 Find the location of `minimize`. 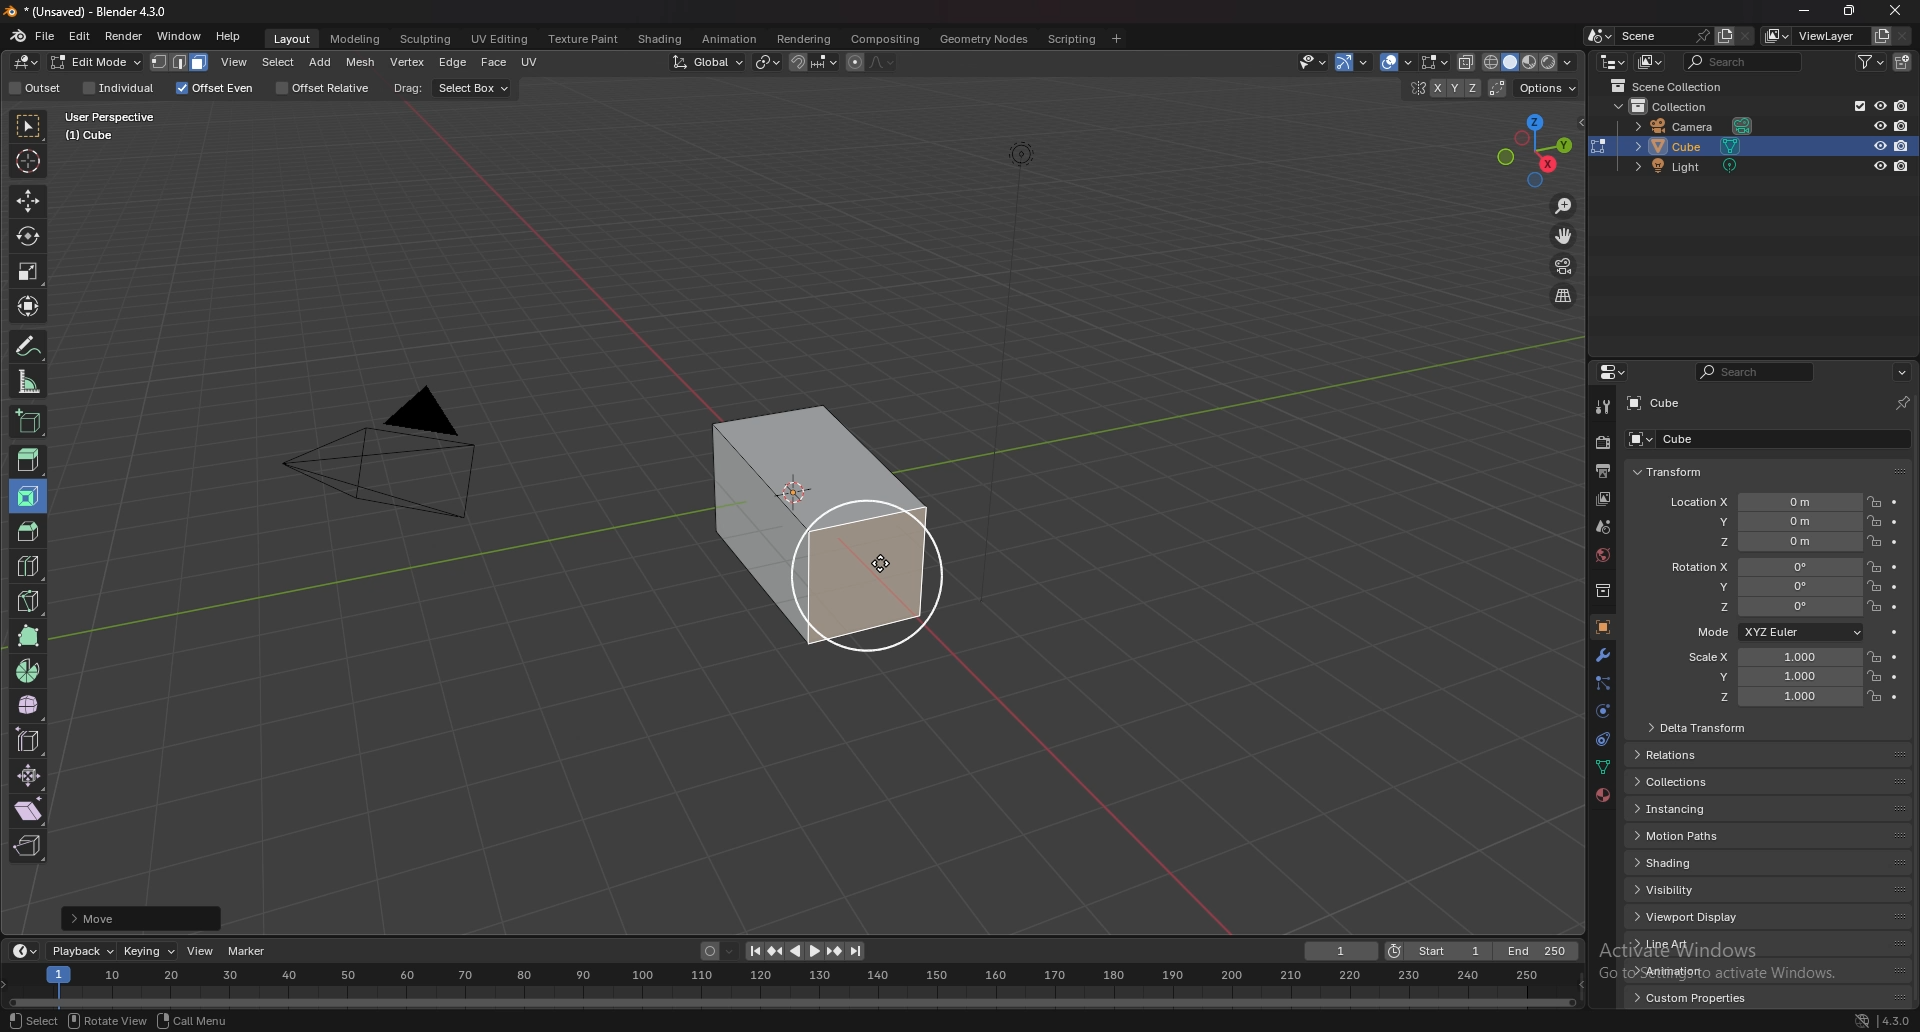

minimize is located at coordinates (1806, 11).